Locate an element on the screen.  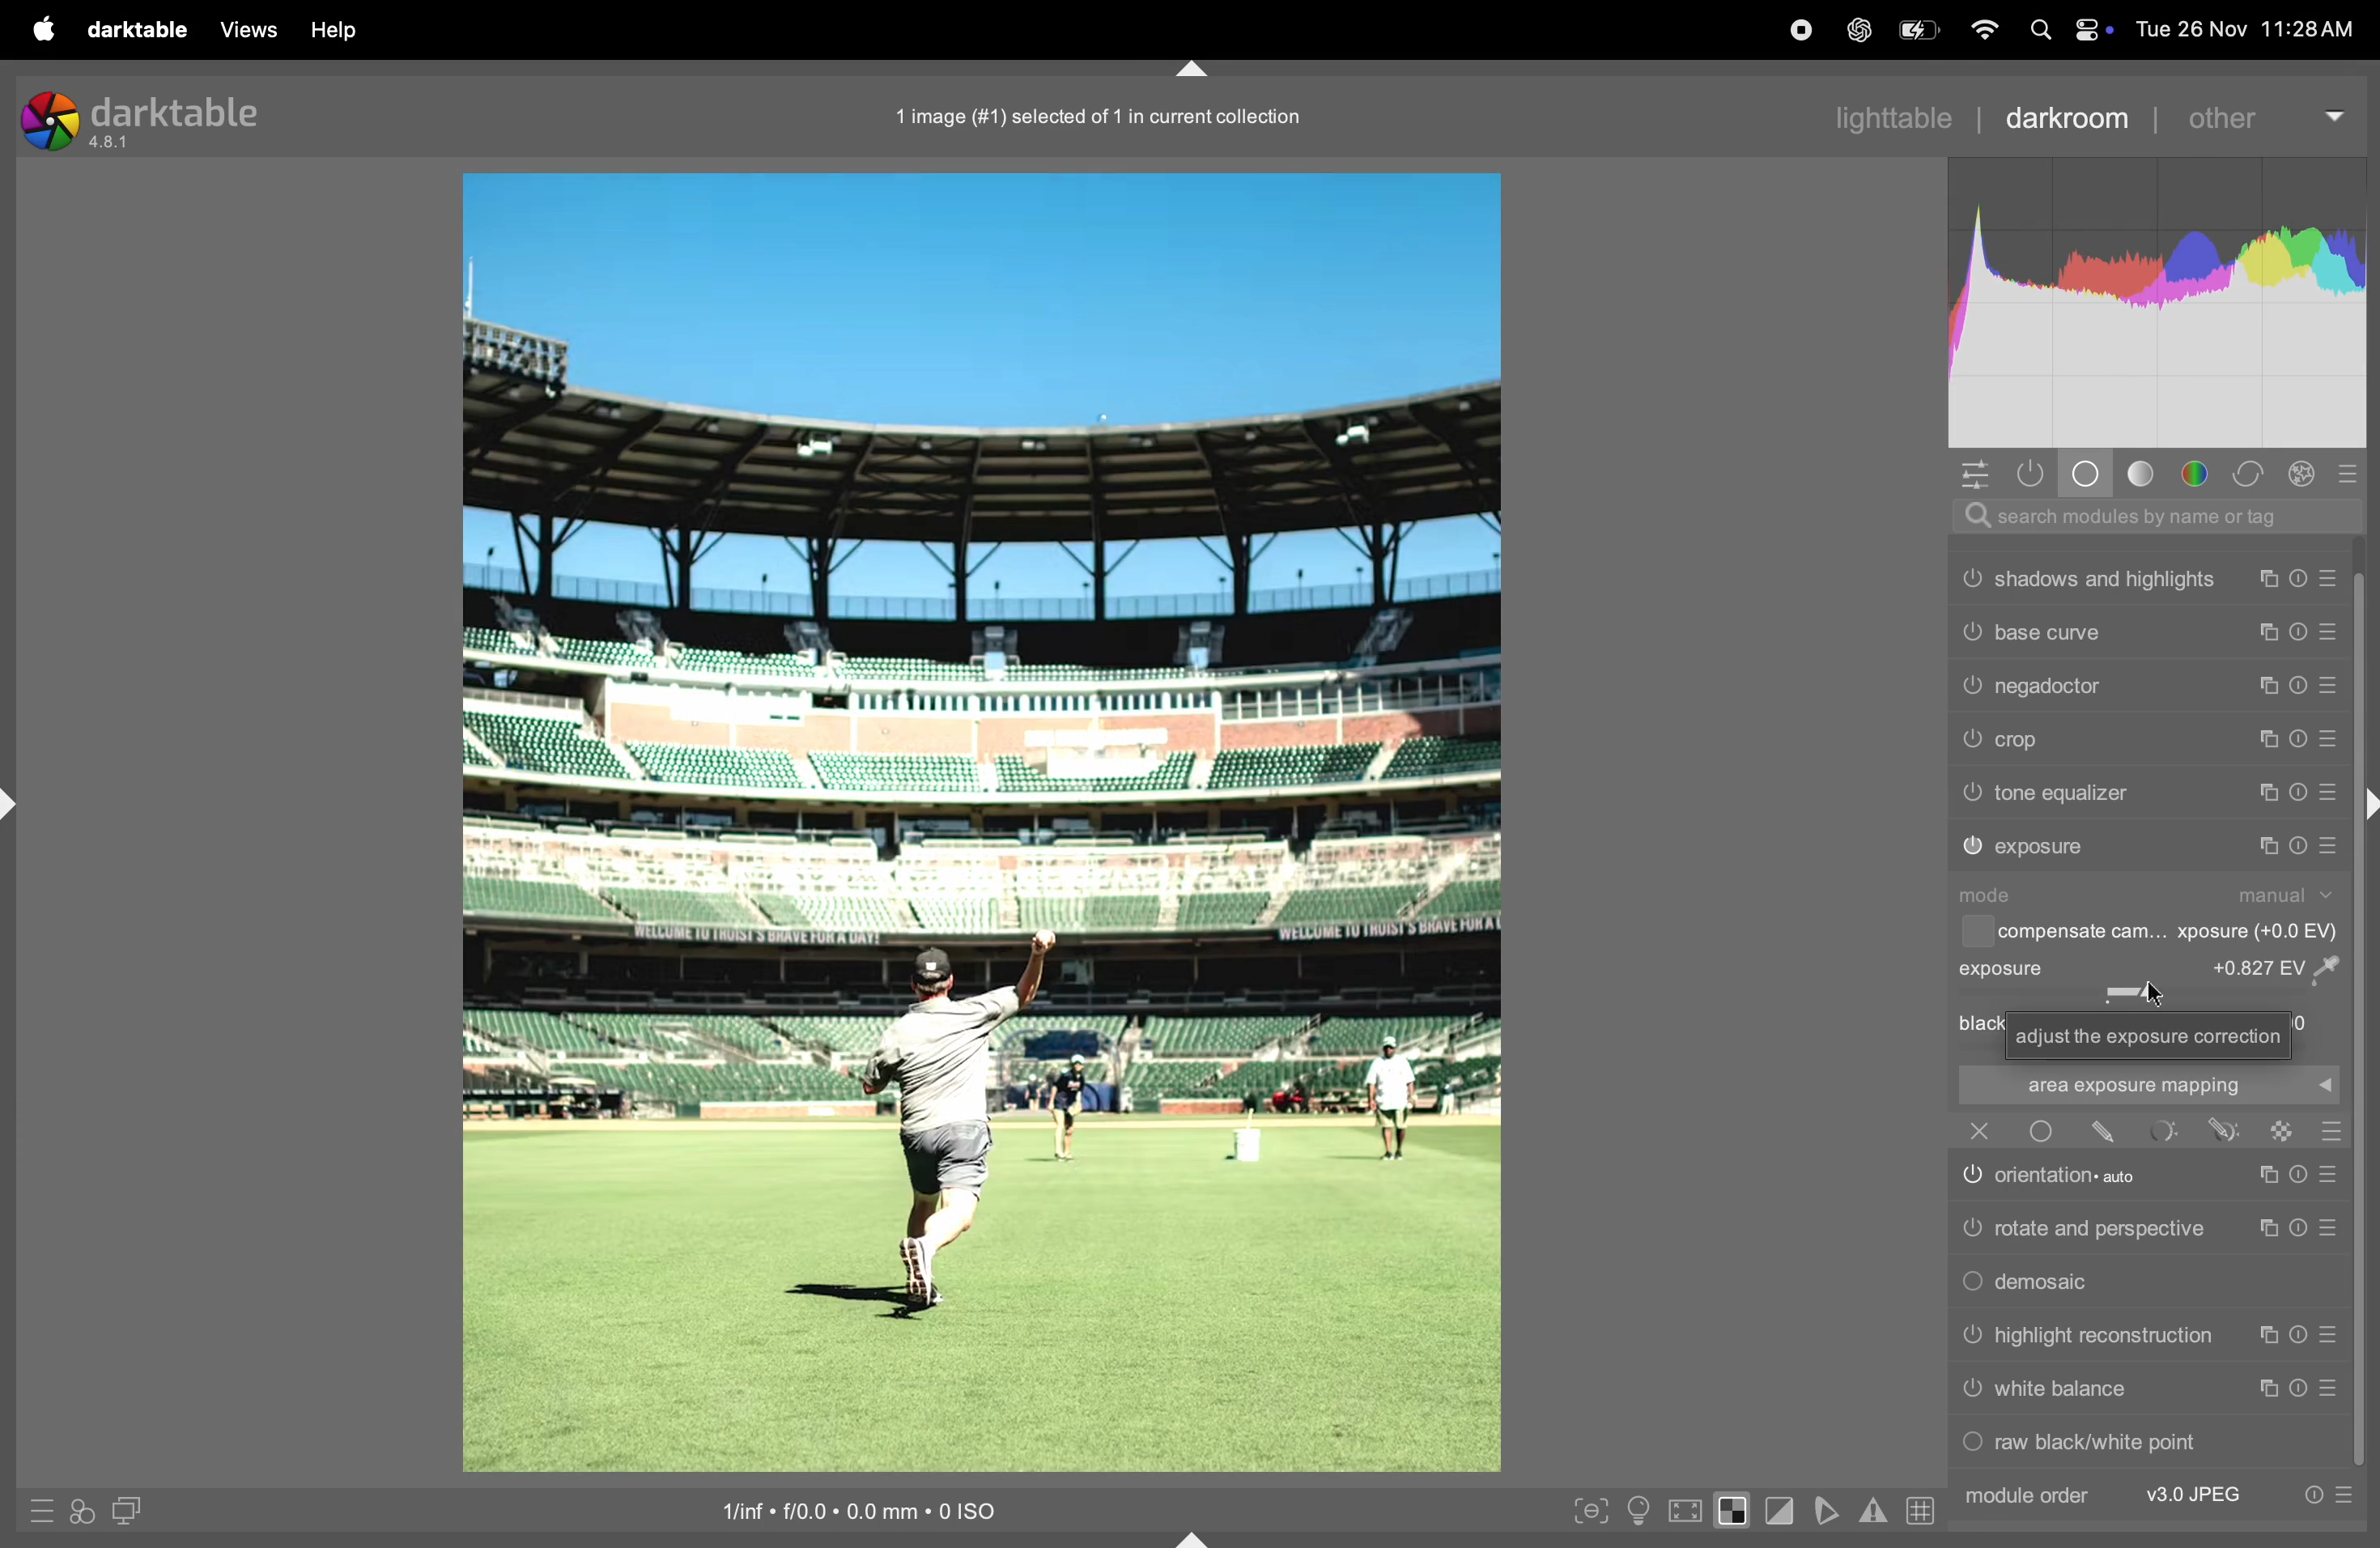
close is located at coordinates (1980, 1130).